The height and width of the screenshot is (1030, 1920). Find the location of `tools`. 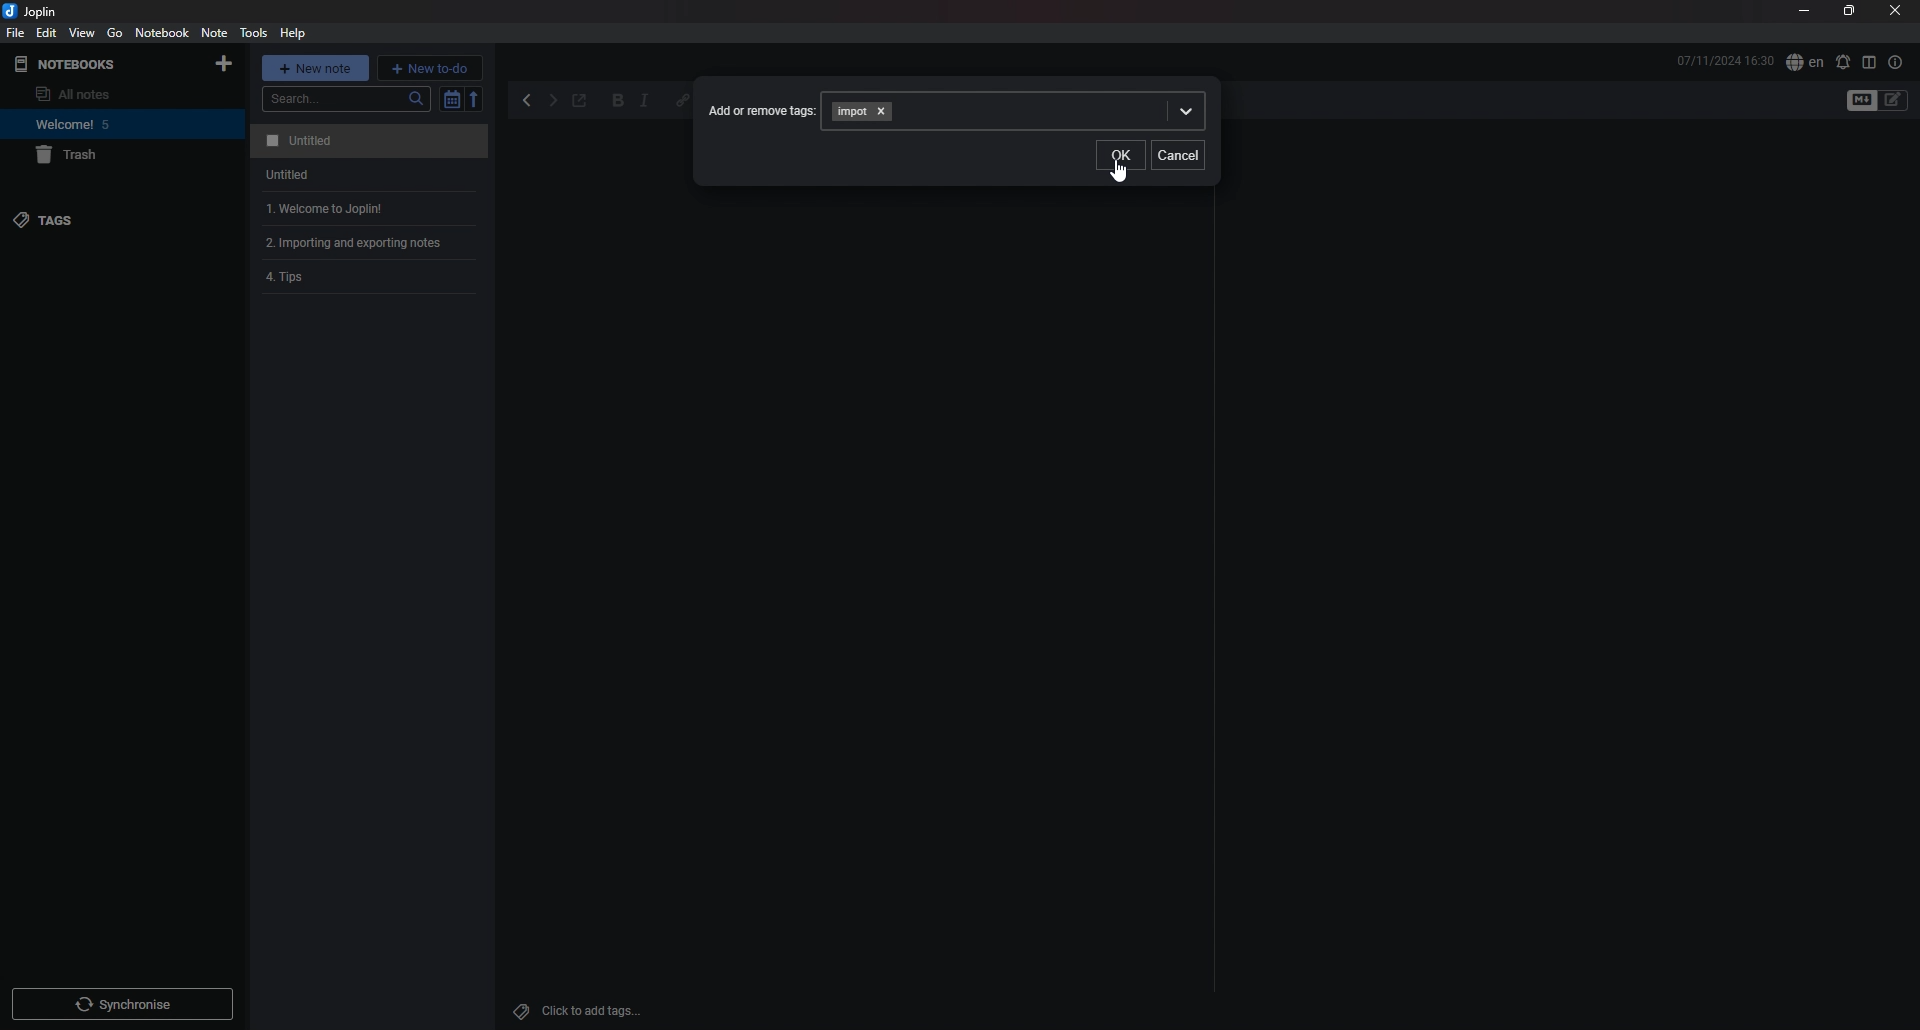

tools is located at coordinates (252, 33).